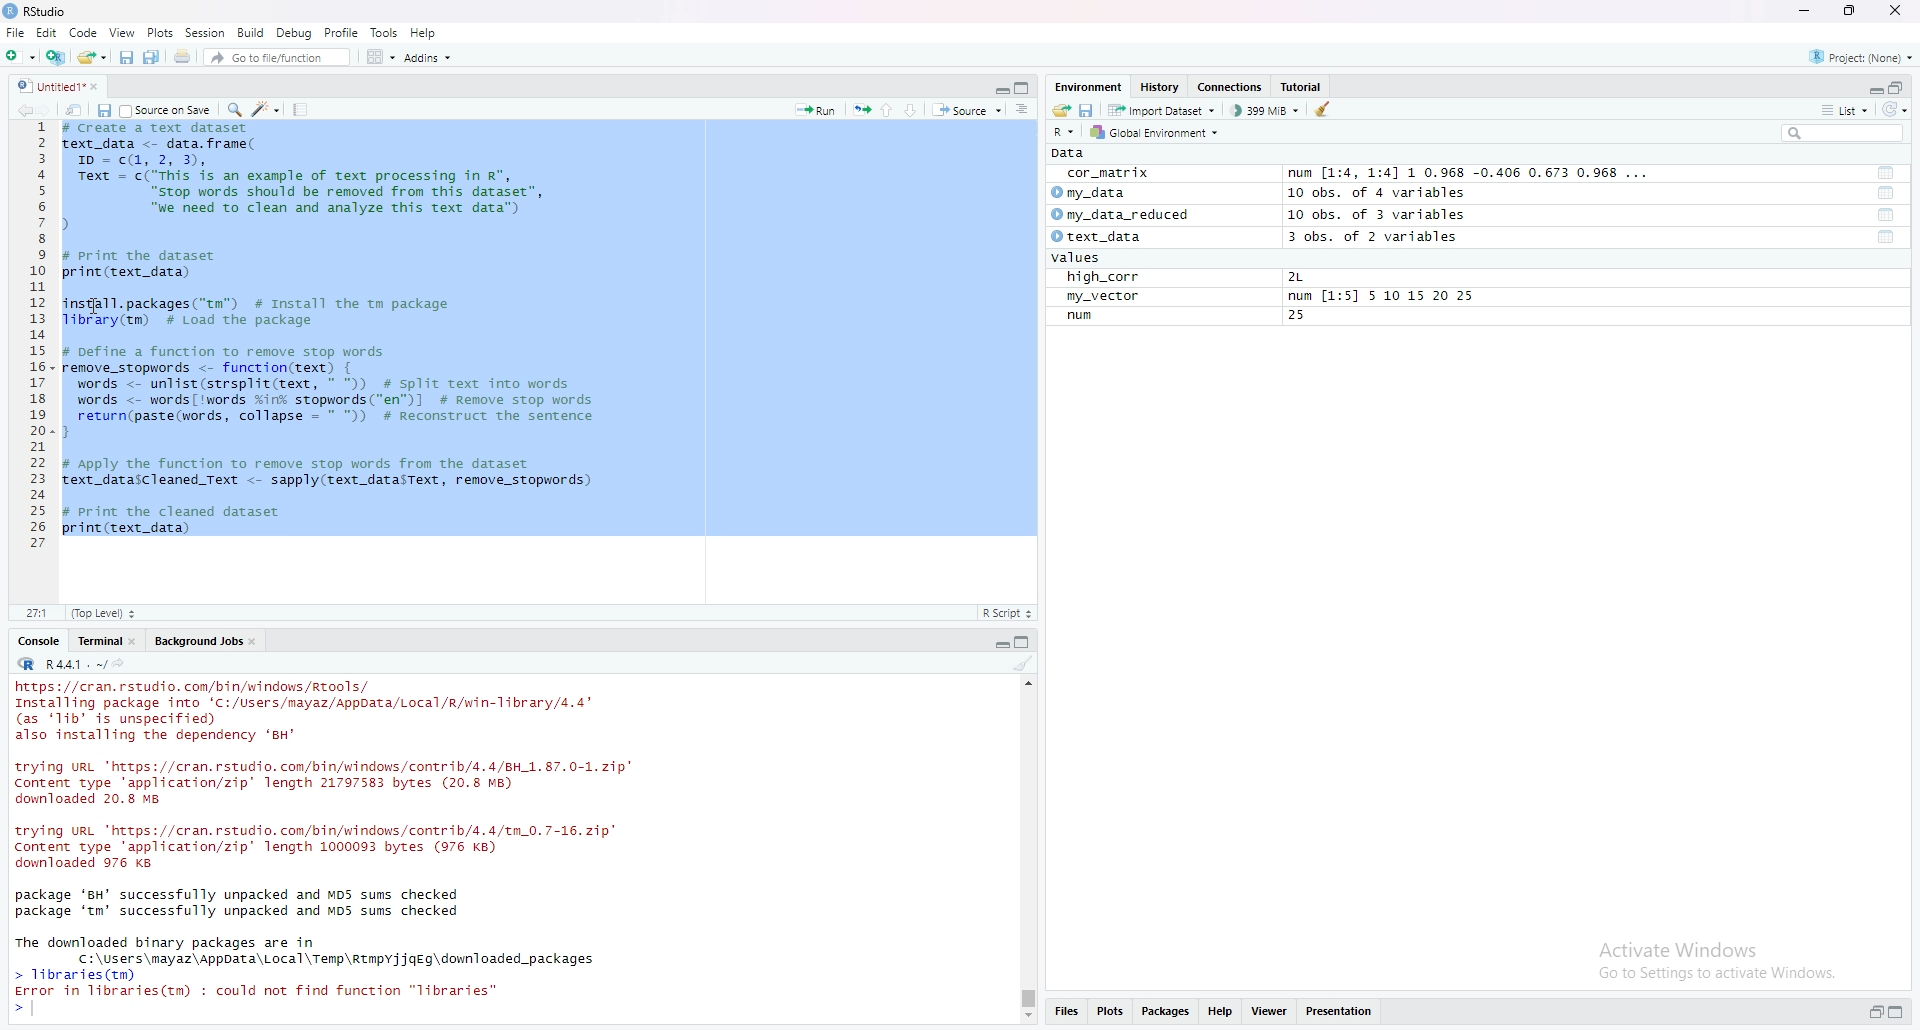 The image size is (1920, 1030). I want to click on file, so click(14, 33).